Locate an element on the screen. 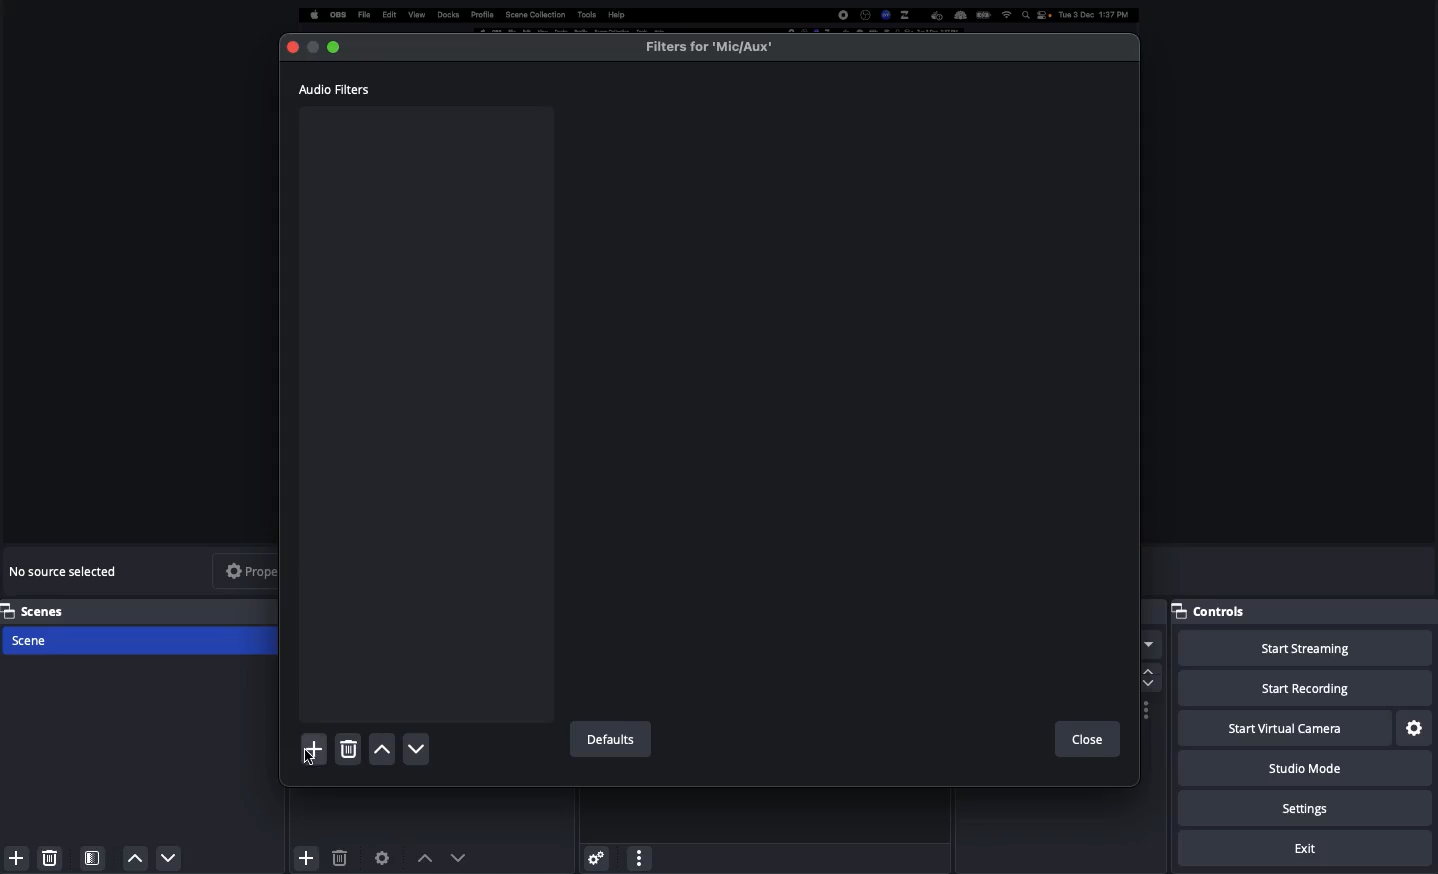 The width and height of the screenshot is (1438, 874). minimize is located at coordinates (313, 48).